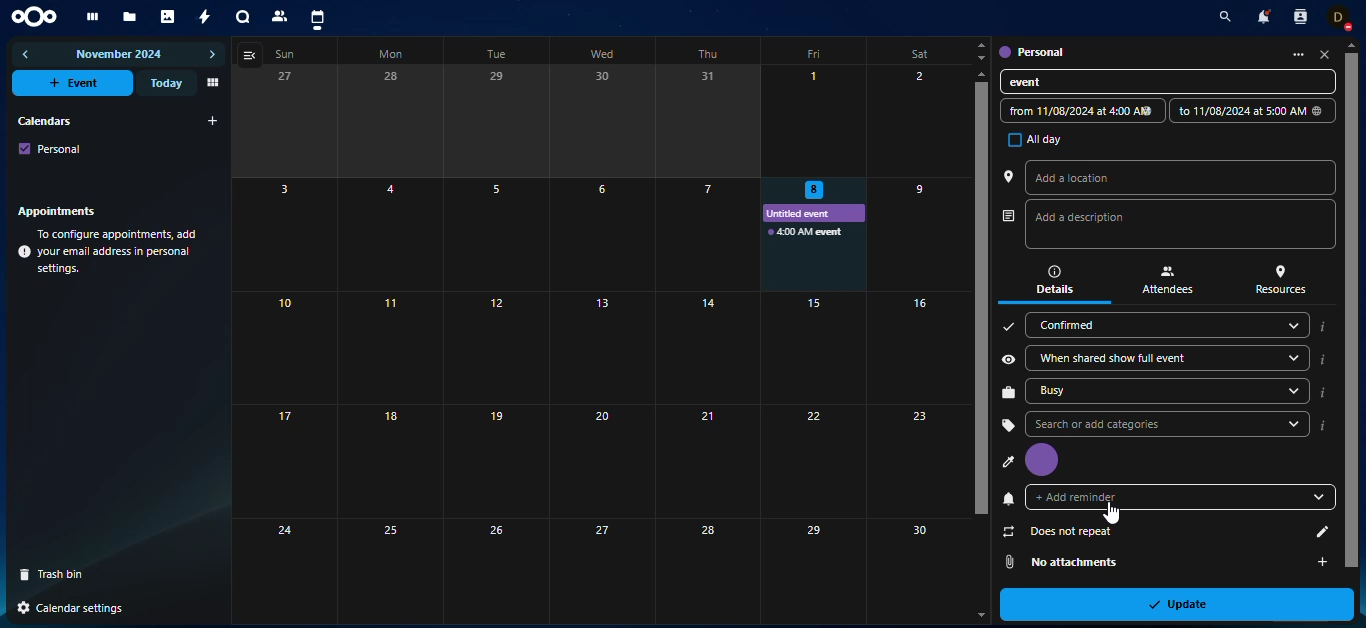 The image size is (1366, 628). I want to click on thu, so click(706, 54).